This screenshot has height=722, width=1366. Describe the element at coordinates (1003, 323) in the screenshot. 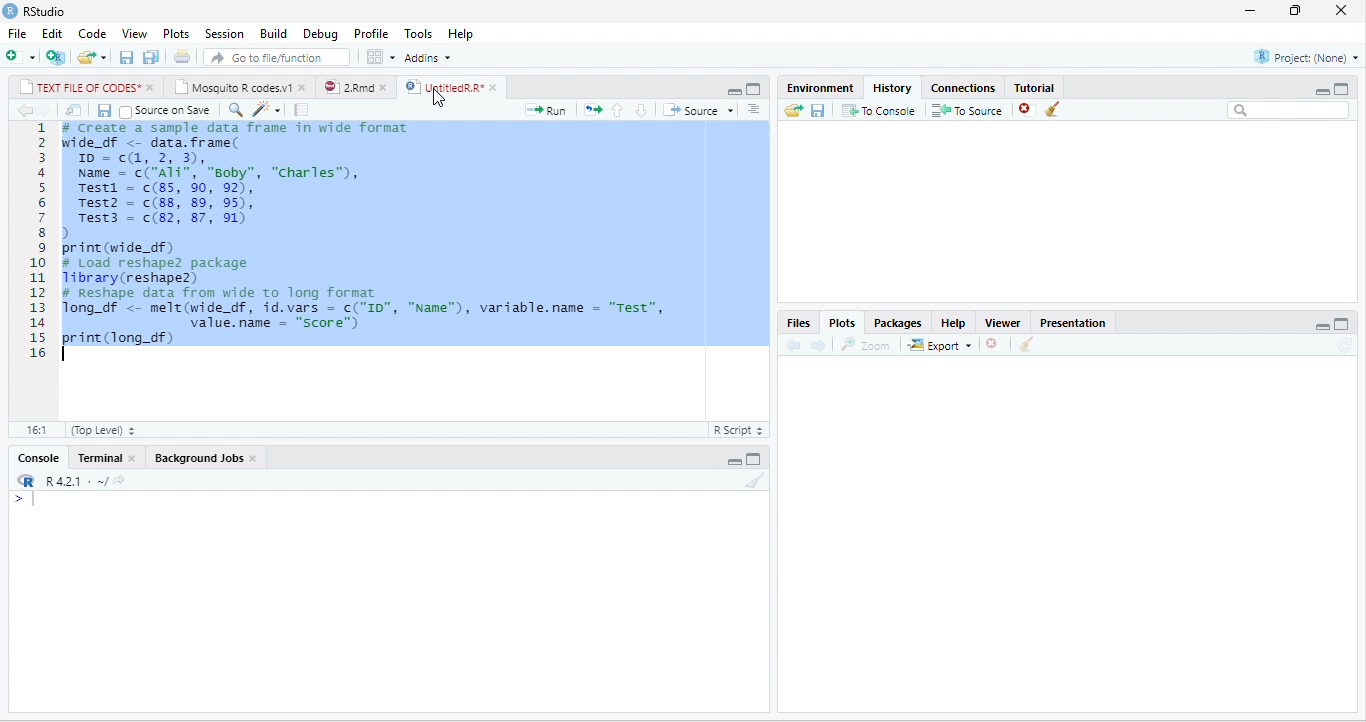

I see `Viewer` at that location.